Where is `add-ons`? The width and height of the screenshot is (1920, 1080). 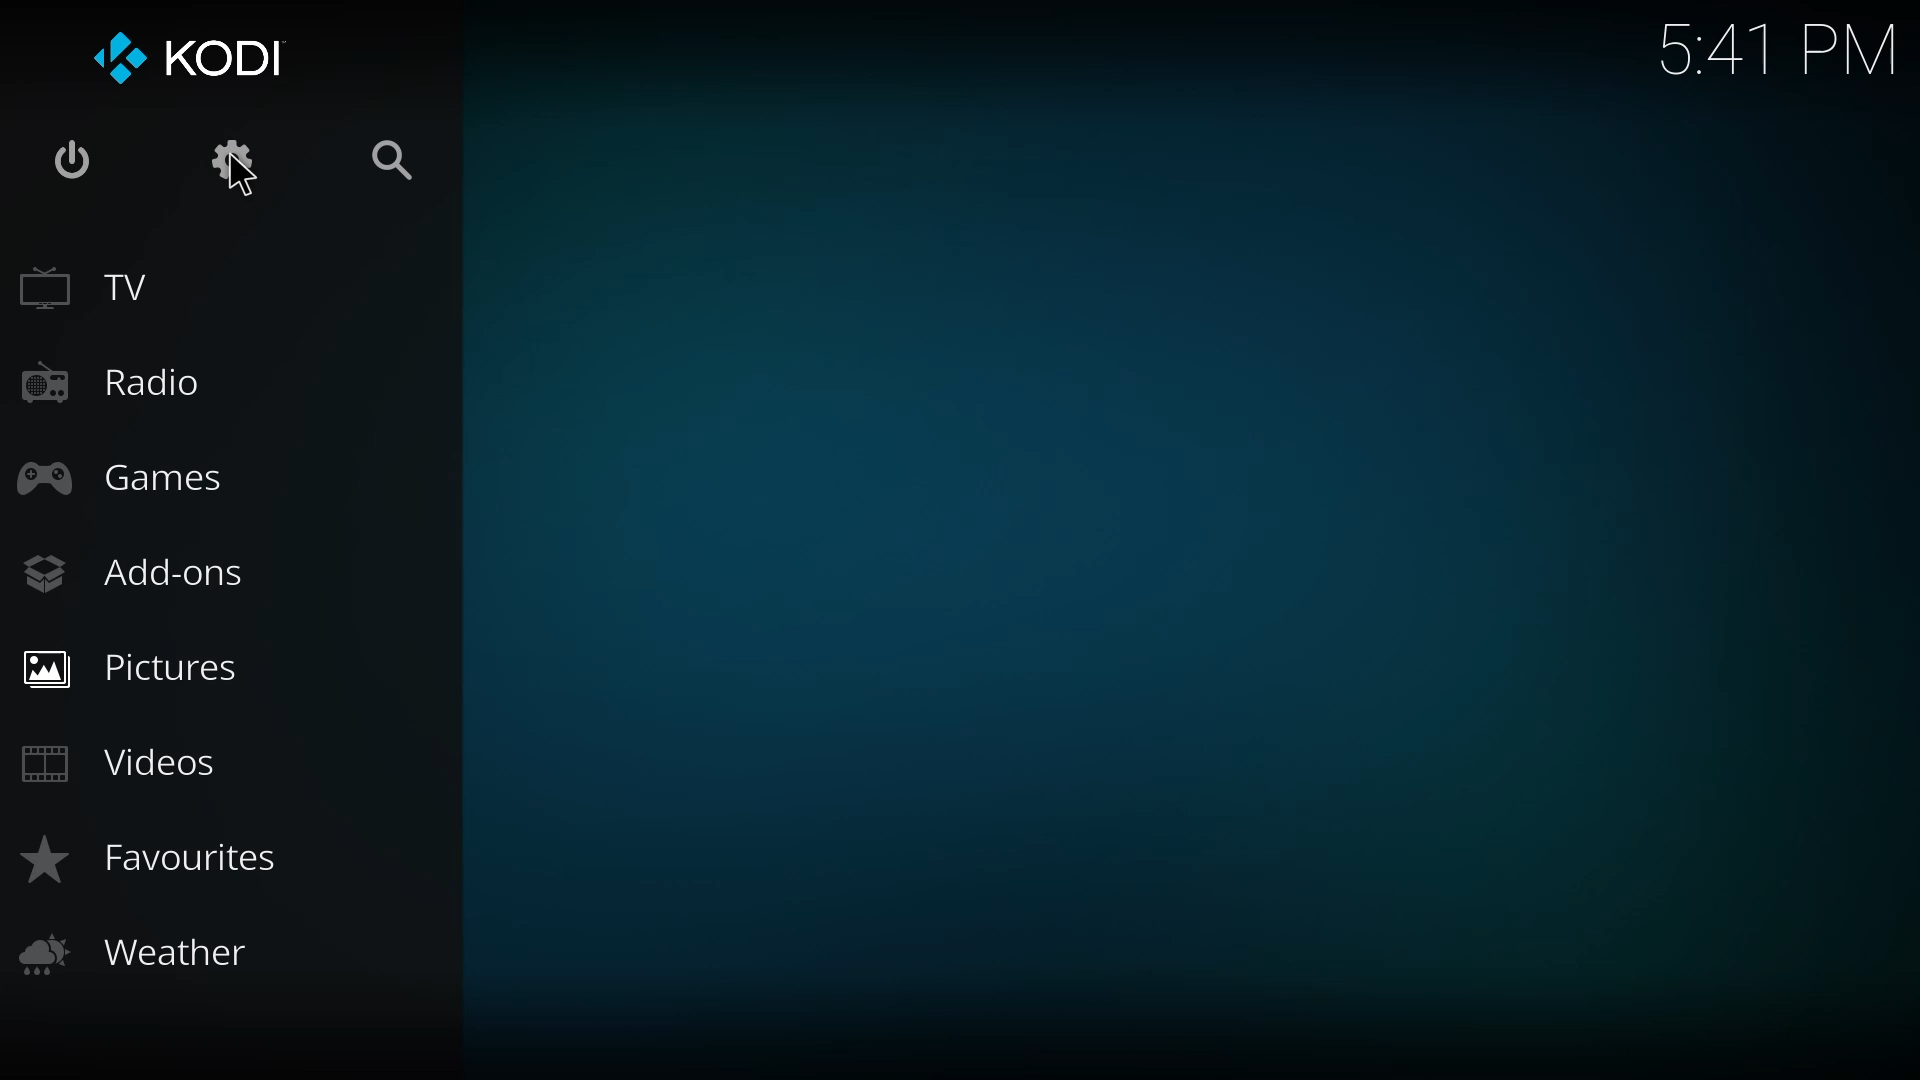 add-ons is located at coordinates (148, 573).